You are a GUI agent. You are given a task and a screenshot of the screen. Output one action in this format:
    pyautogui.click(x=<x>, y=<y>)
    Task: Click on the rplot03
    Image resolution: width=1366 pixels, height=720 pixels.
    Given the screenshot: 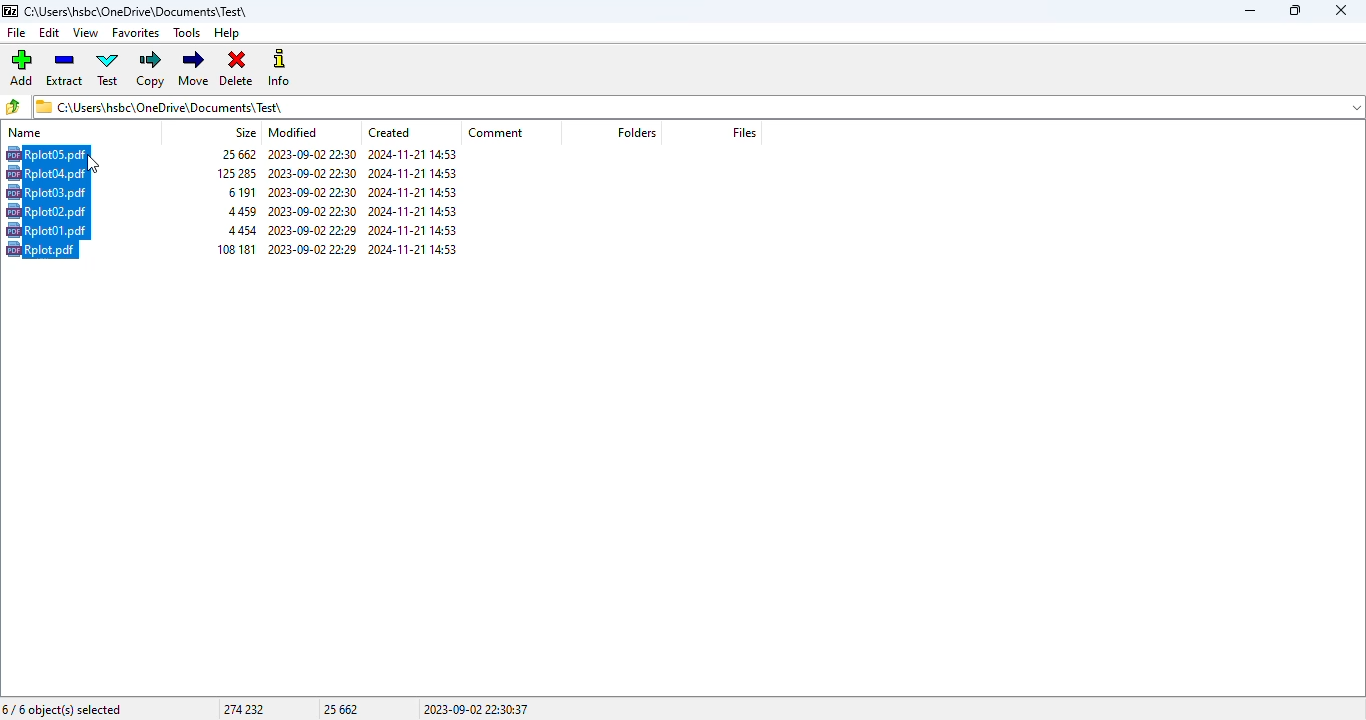 What is the action you would take?
    pyautogui.click(x=46, y=192)
    